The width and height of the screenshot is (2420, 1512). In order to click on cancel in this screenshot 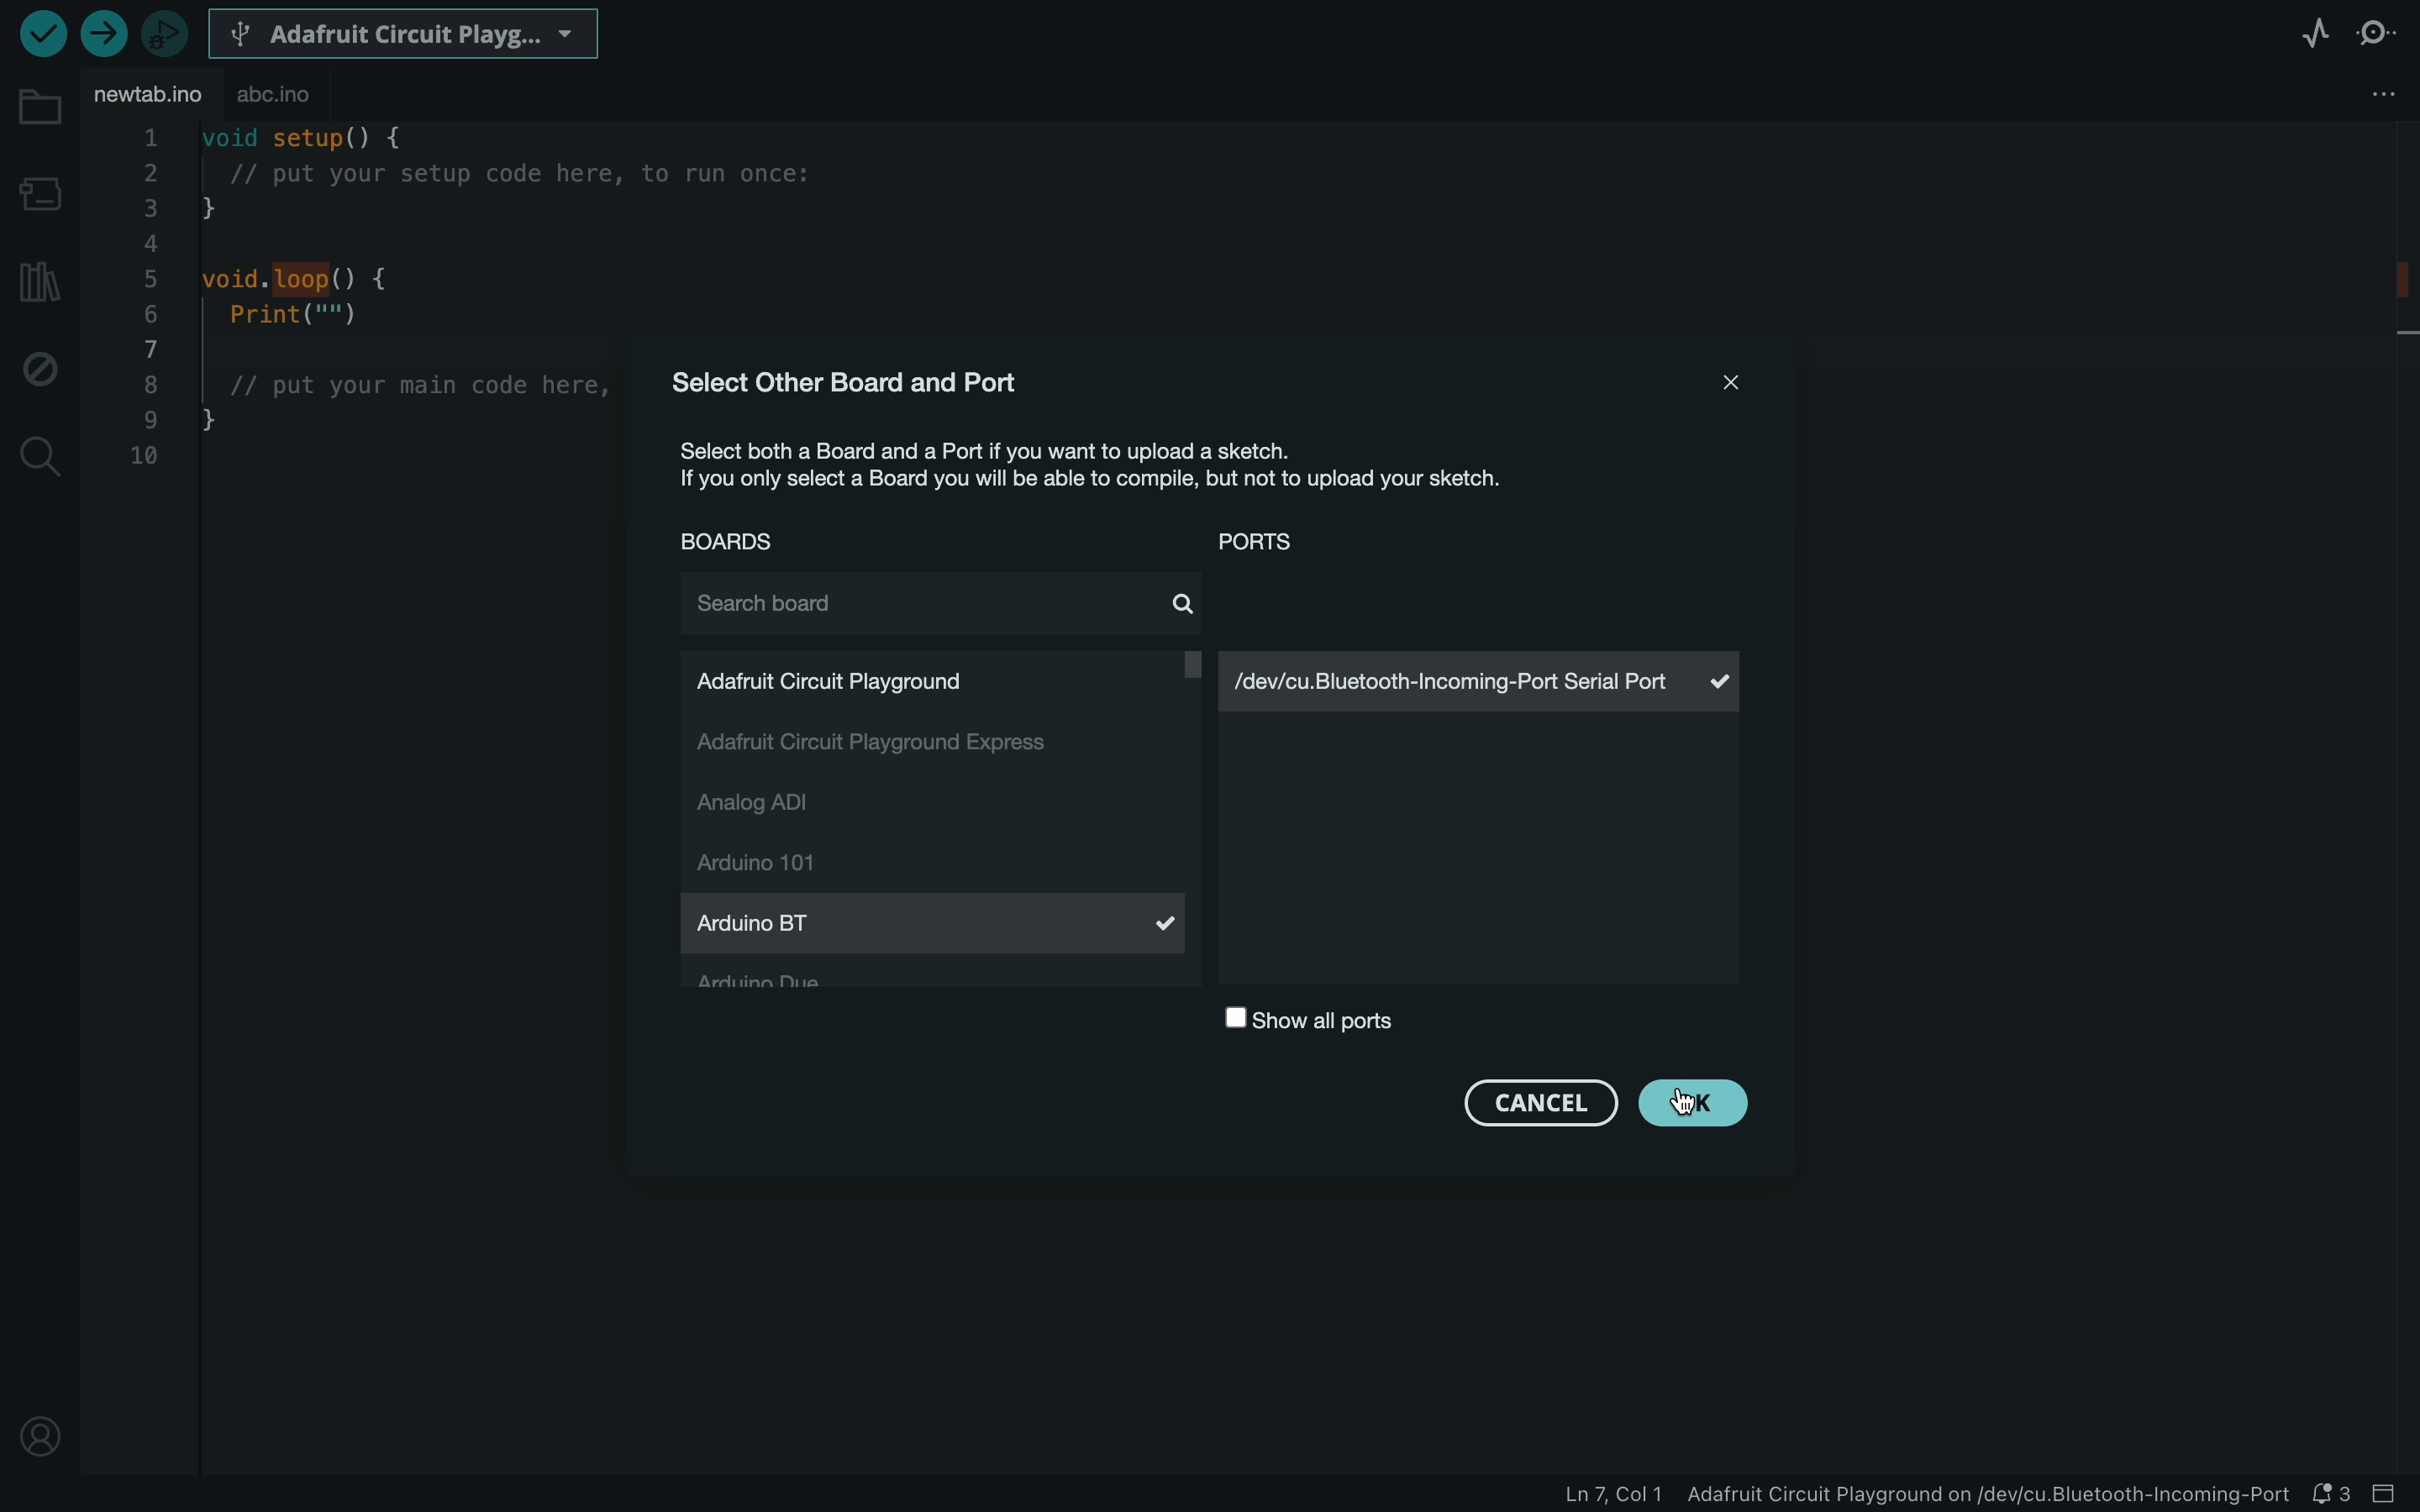, I will do `click(1537, 1104)`.